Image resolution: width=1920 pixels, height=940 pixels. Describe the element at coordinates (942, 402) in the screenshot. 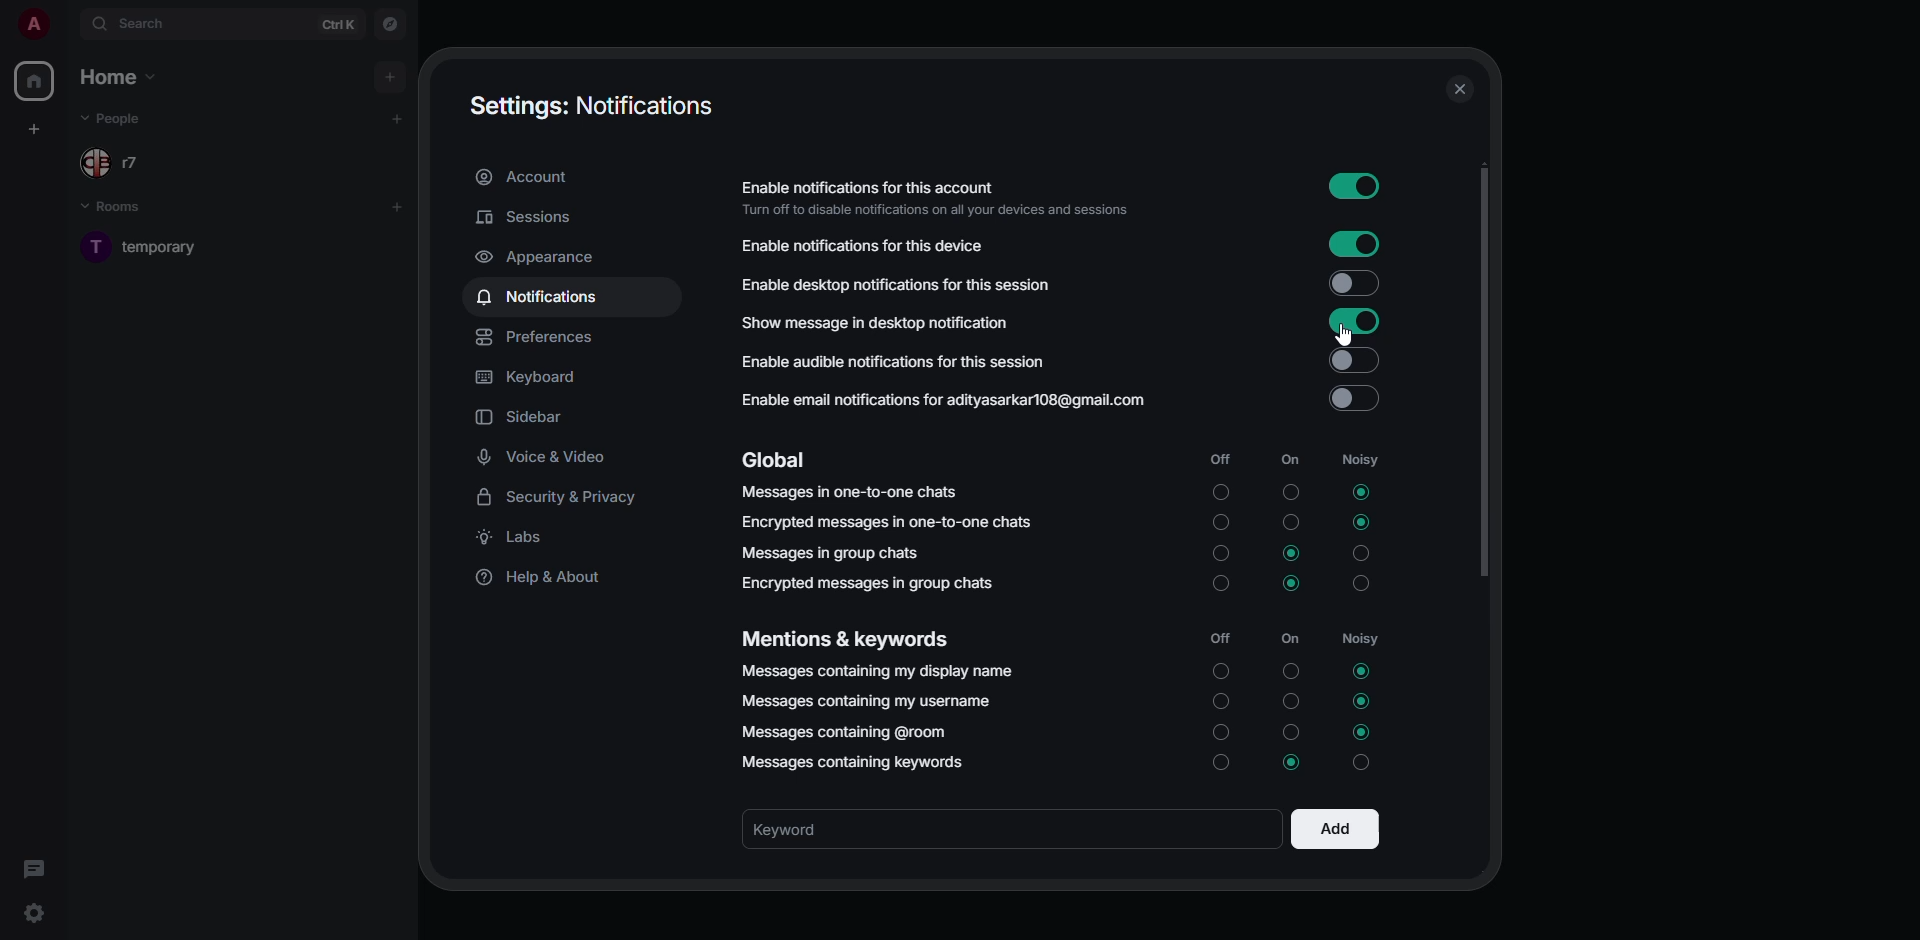

I see `enable email notifications` at that location.